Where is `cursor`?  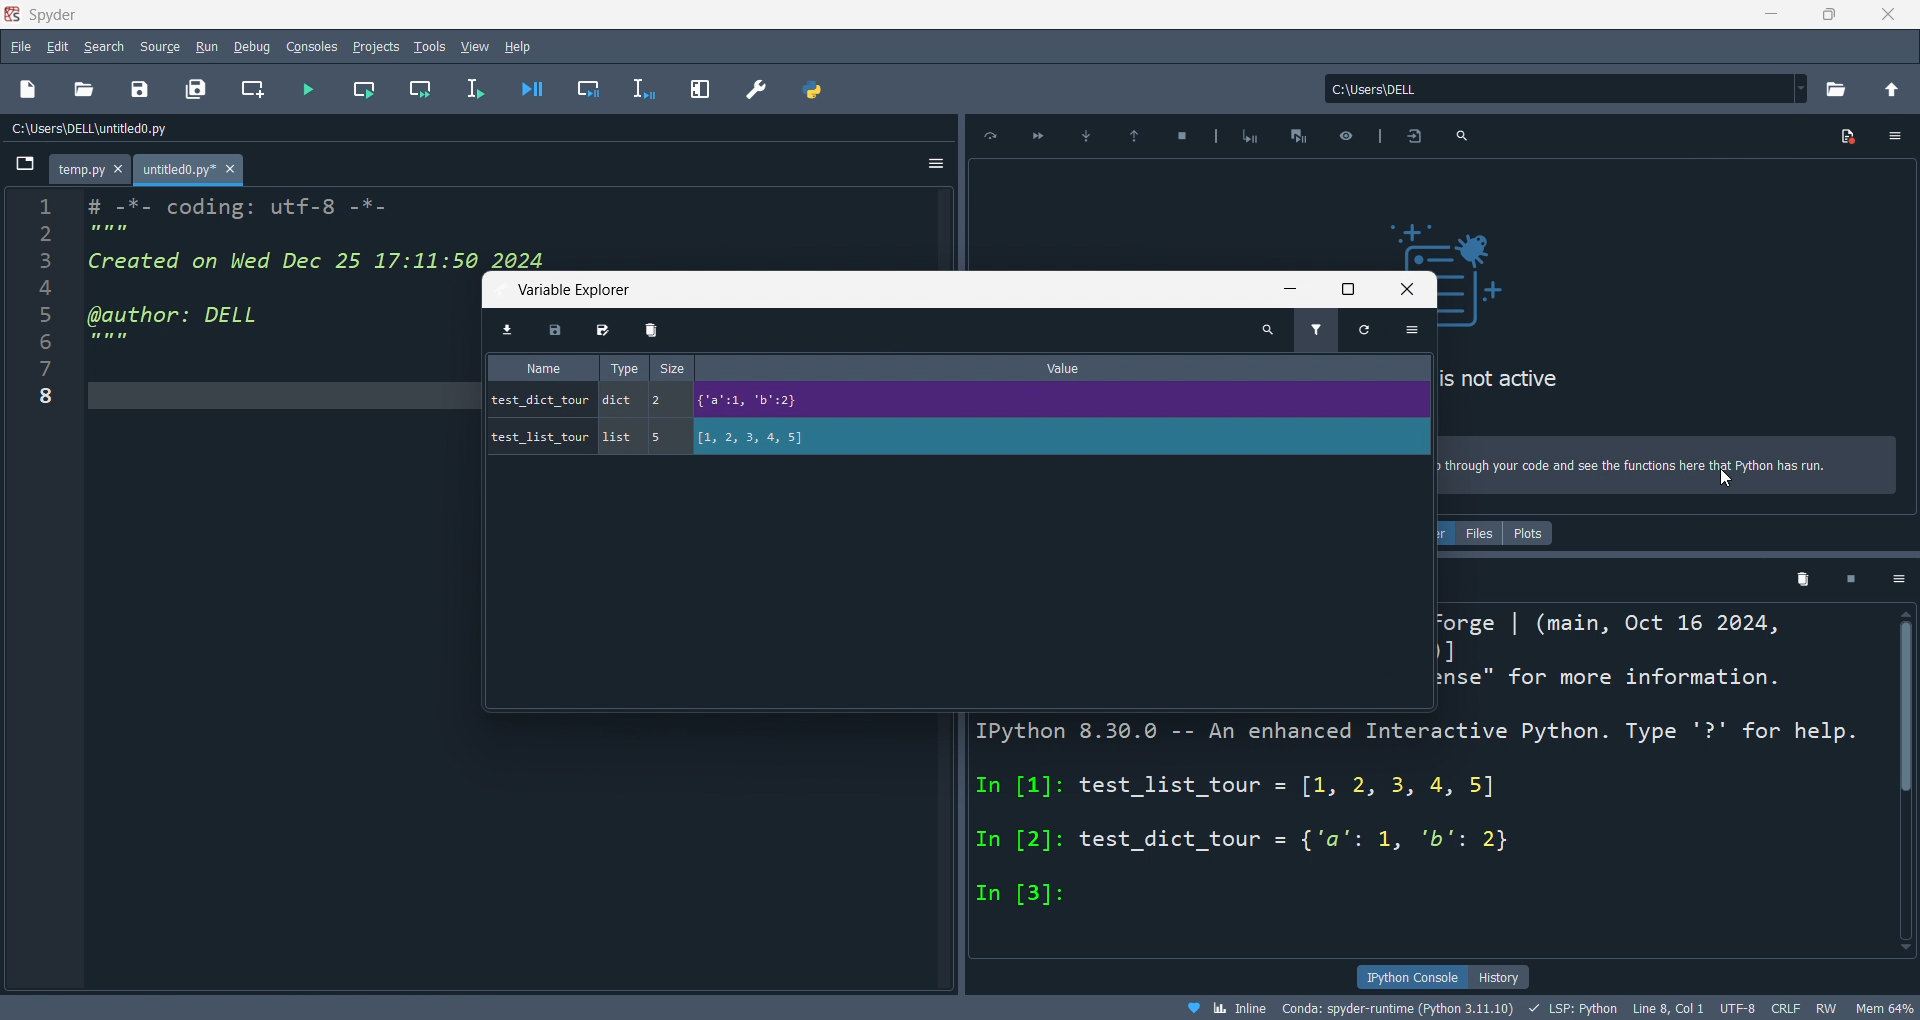 cursor is located at coordinates (1722, 477).